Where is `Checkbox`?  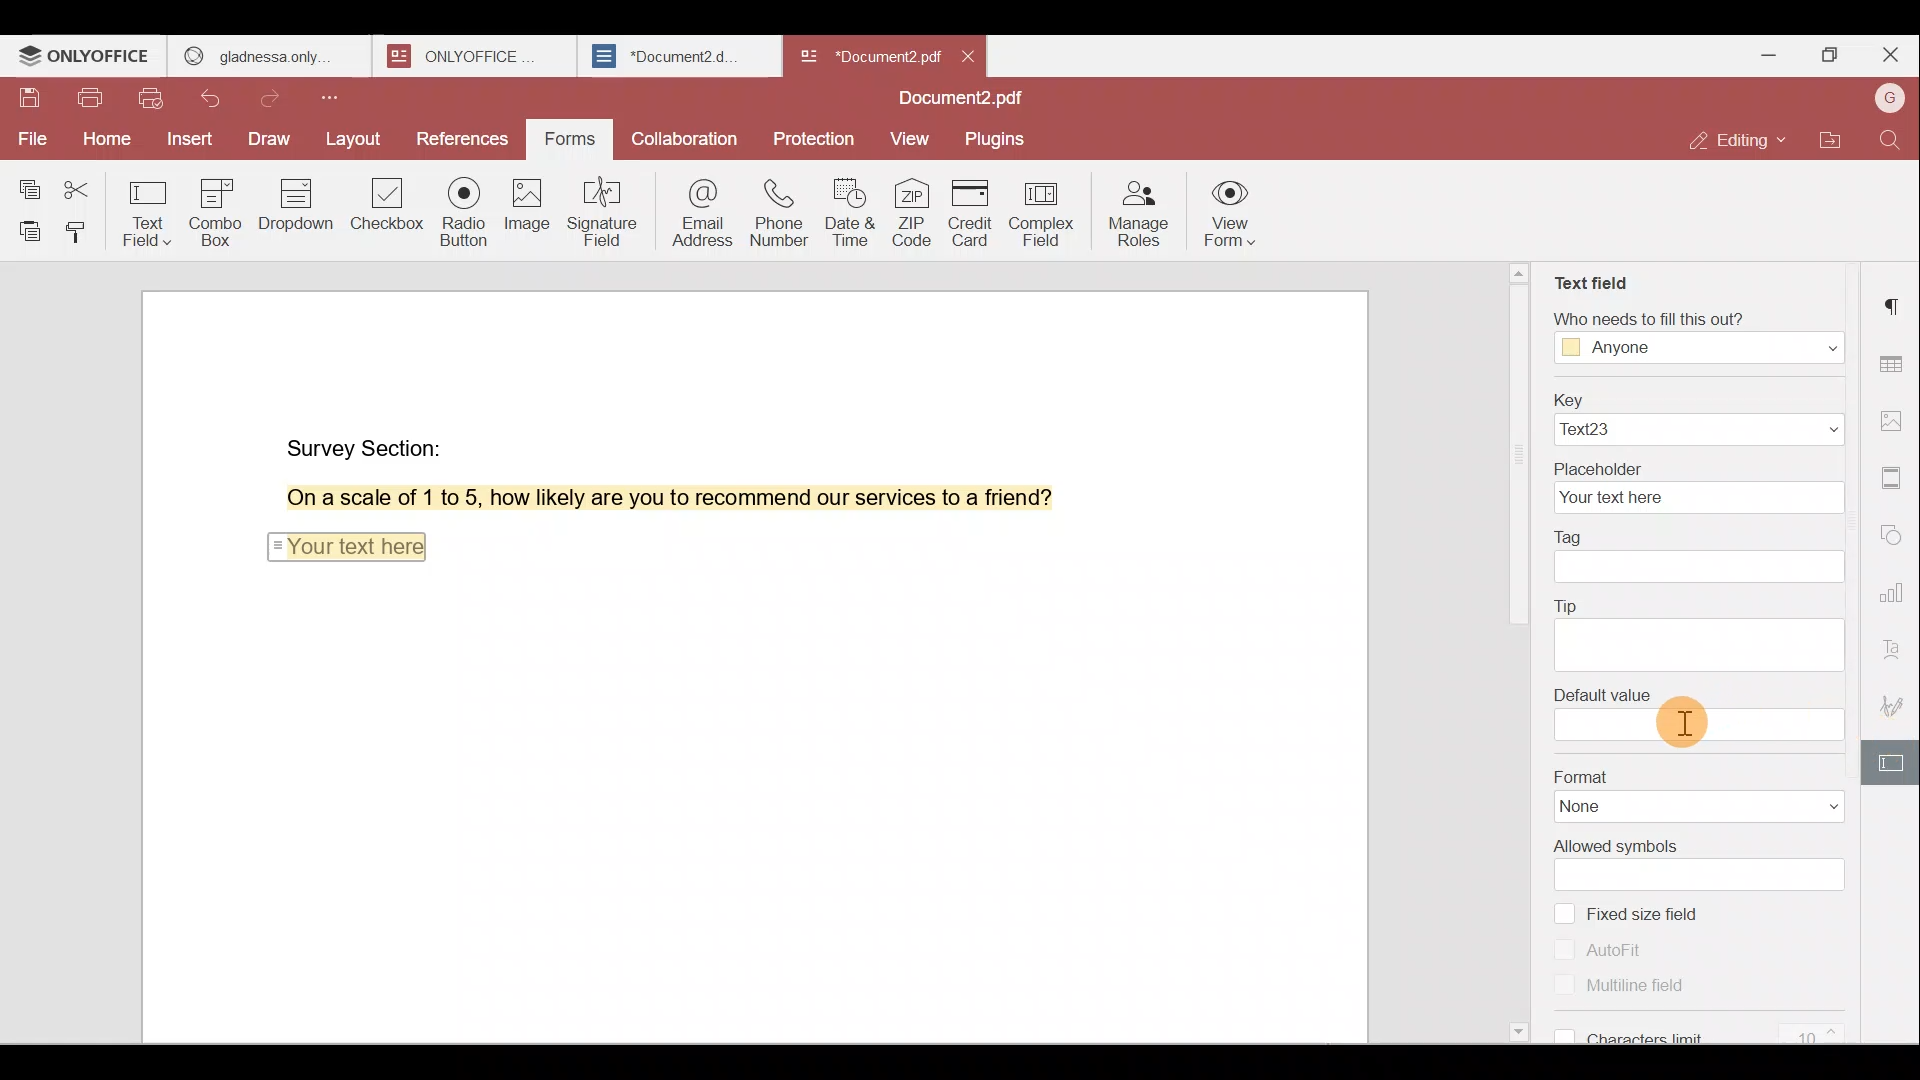
Checkbox is located at coordinates (389, 211).